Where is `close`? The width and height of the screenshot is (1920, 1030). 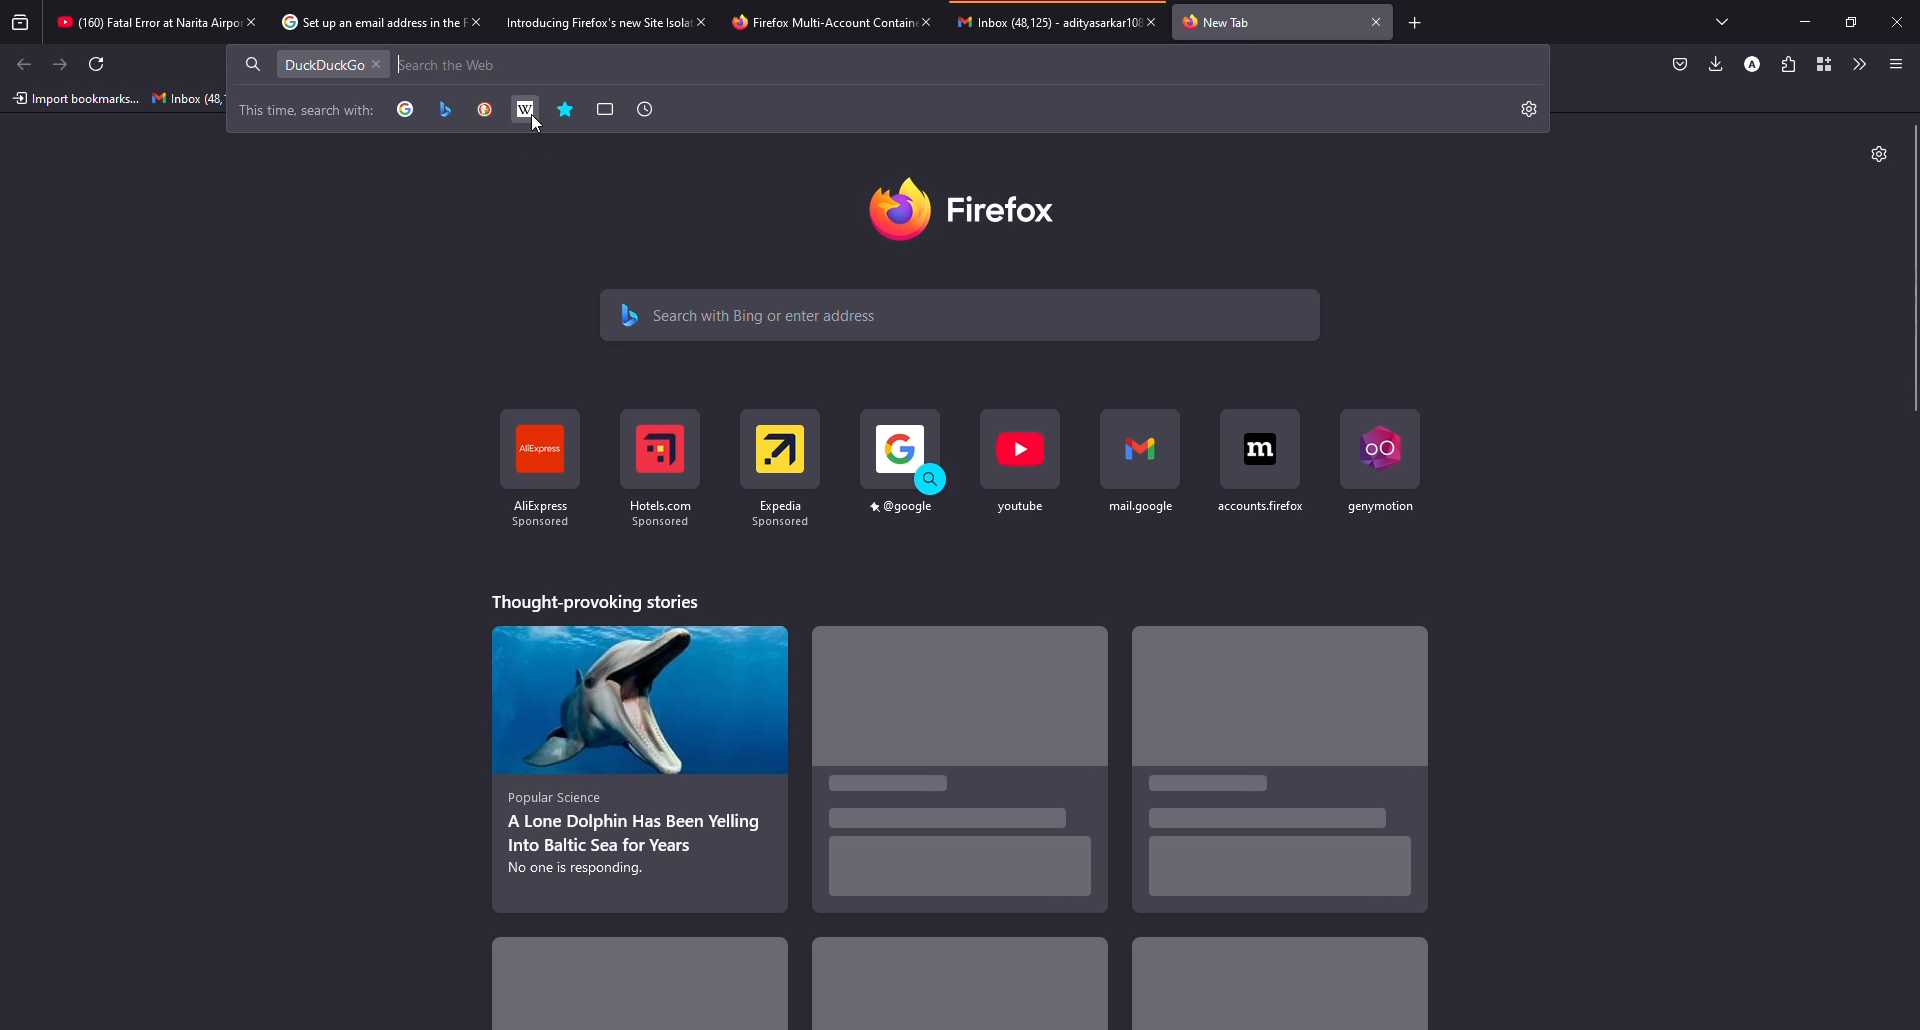
close is located at coordinates (377, 65).